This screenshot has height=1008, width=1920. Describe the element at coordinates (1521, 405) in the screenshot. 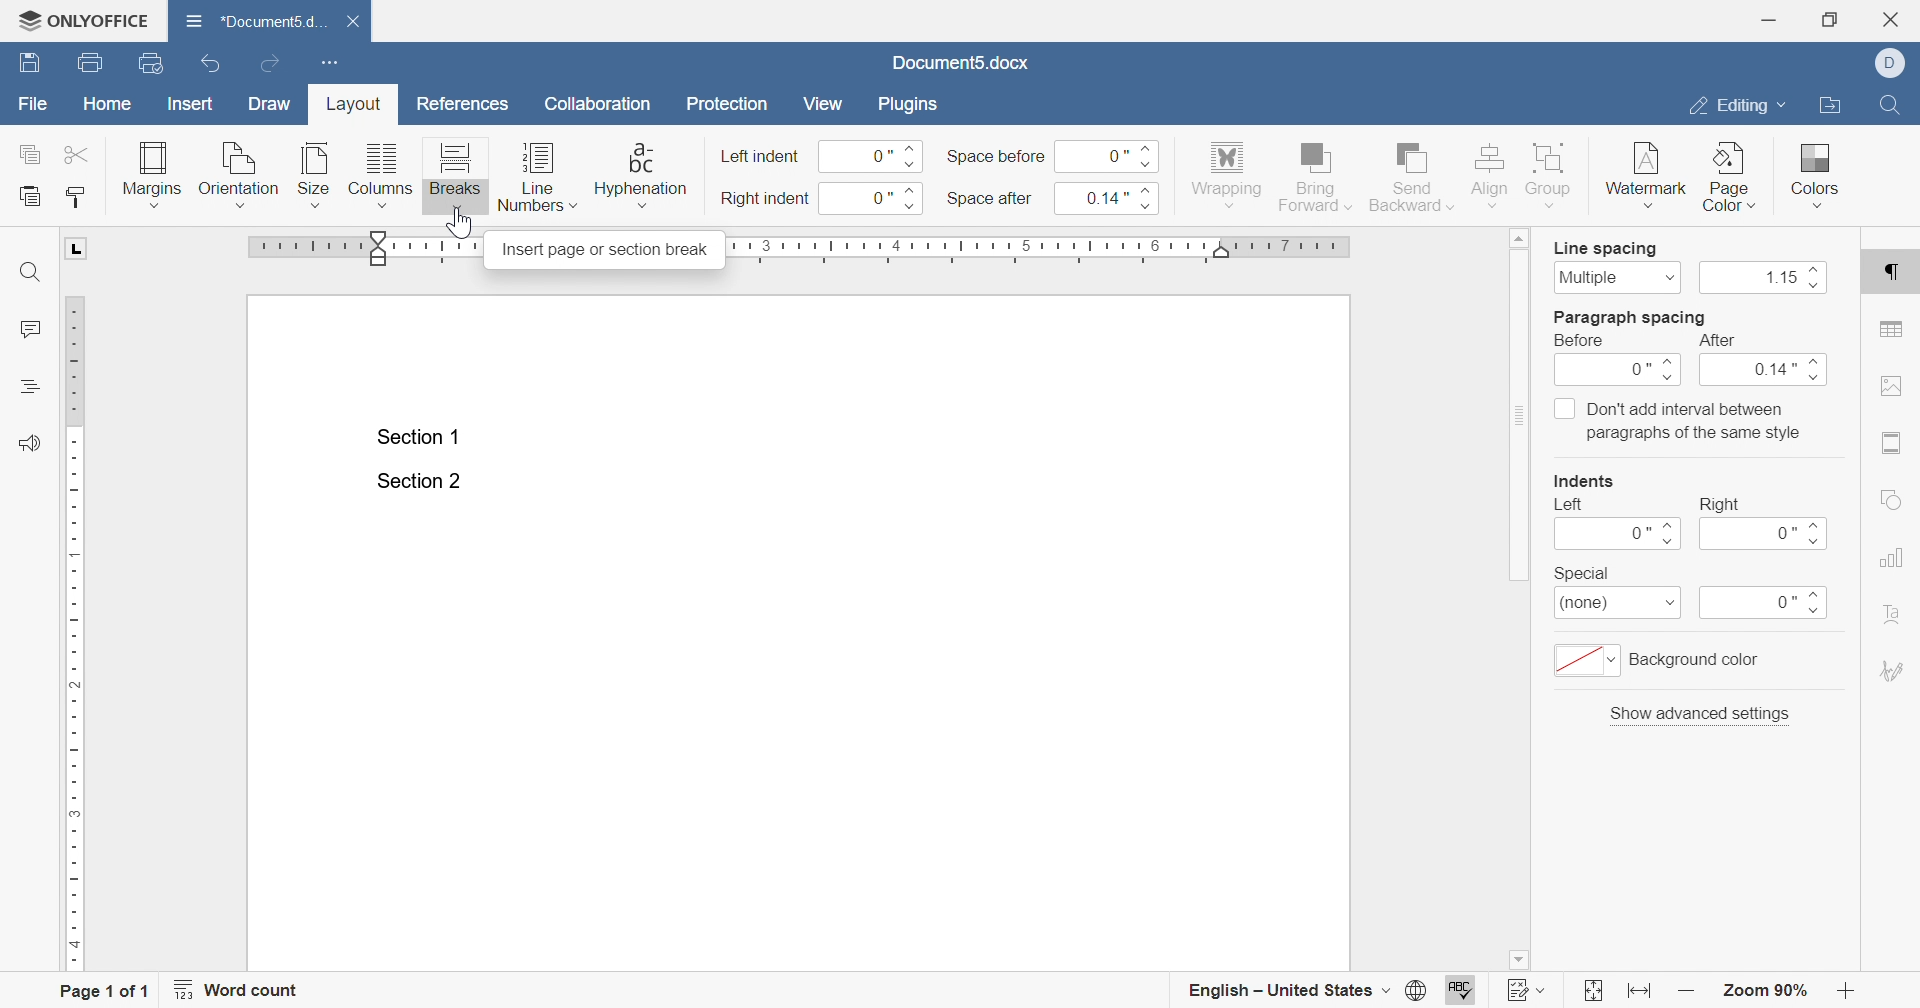

I see `scroll bar` at that location.